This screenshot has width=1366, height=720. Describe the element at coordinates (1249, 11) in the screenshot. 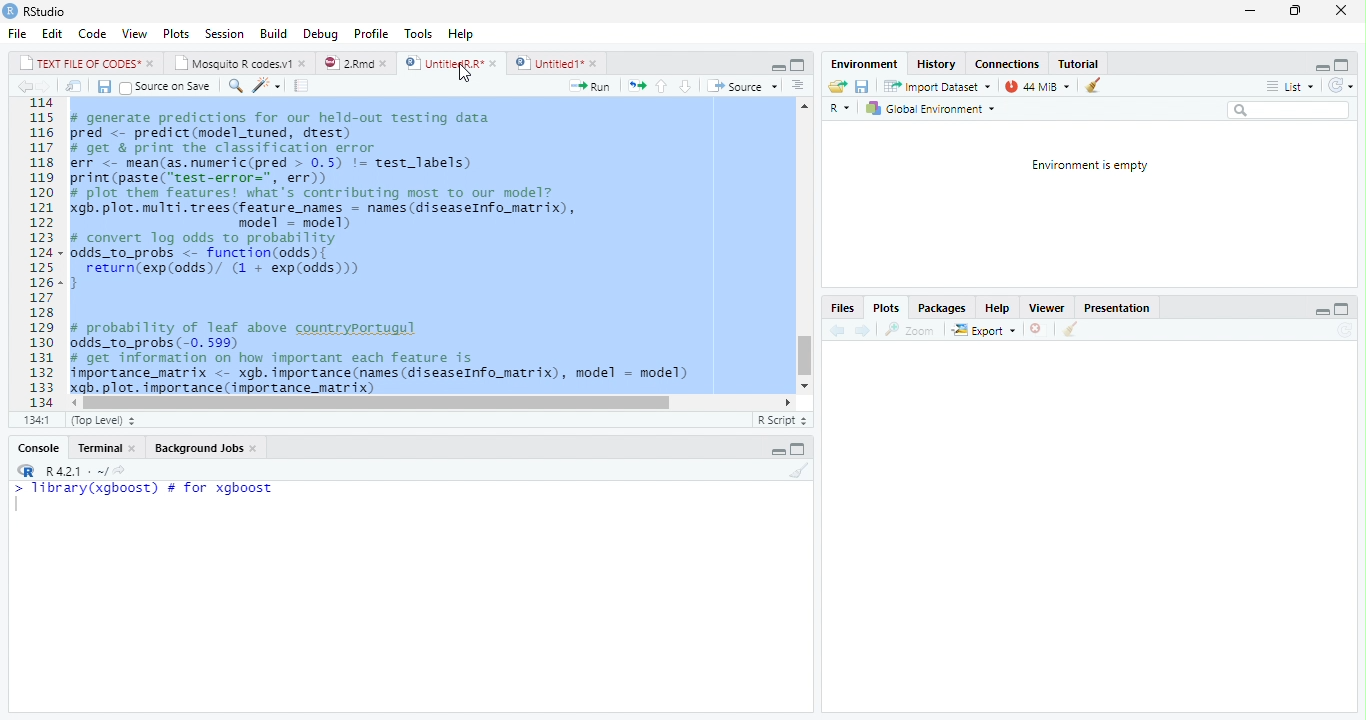

I see `Minimize` at that location.